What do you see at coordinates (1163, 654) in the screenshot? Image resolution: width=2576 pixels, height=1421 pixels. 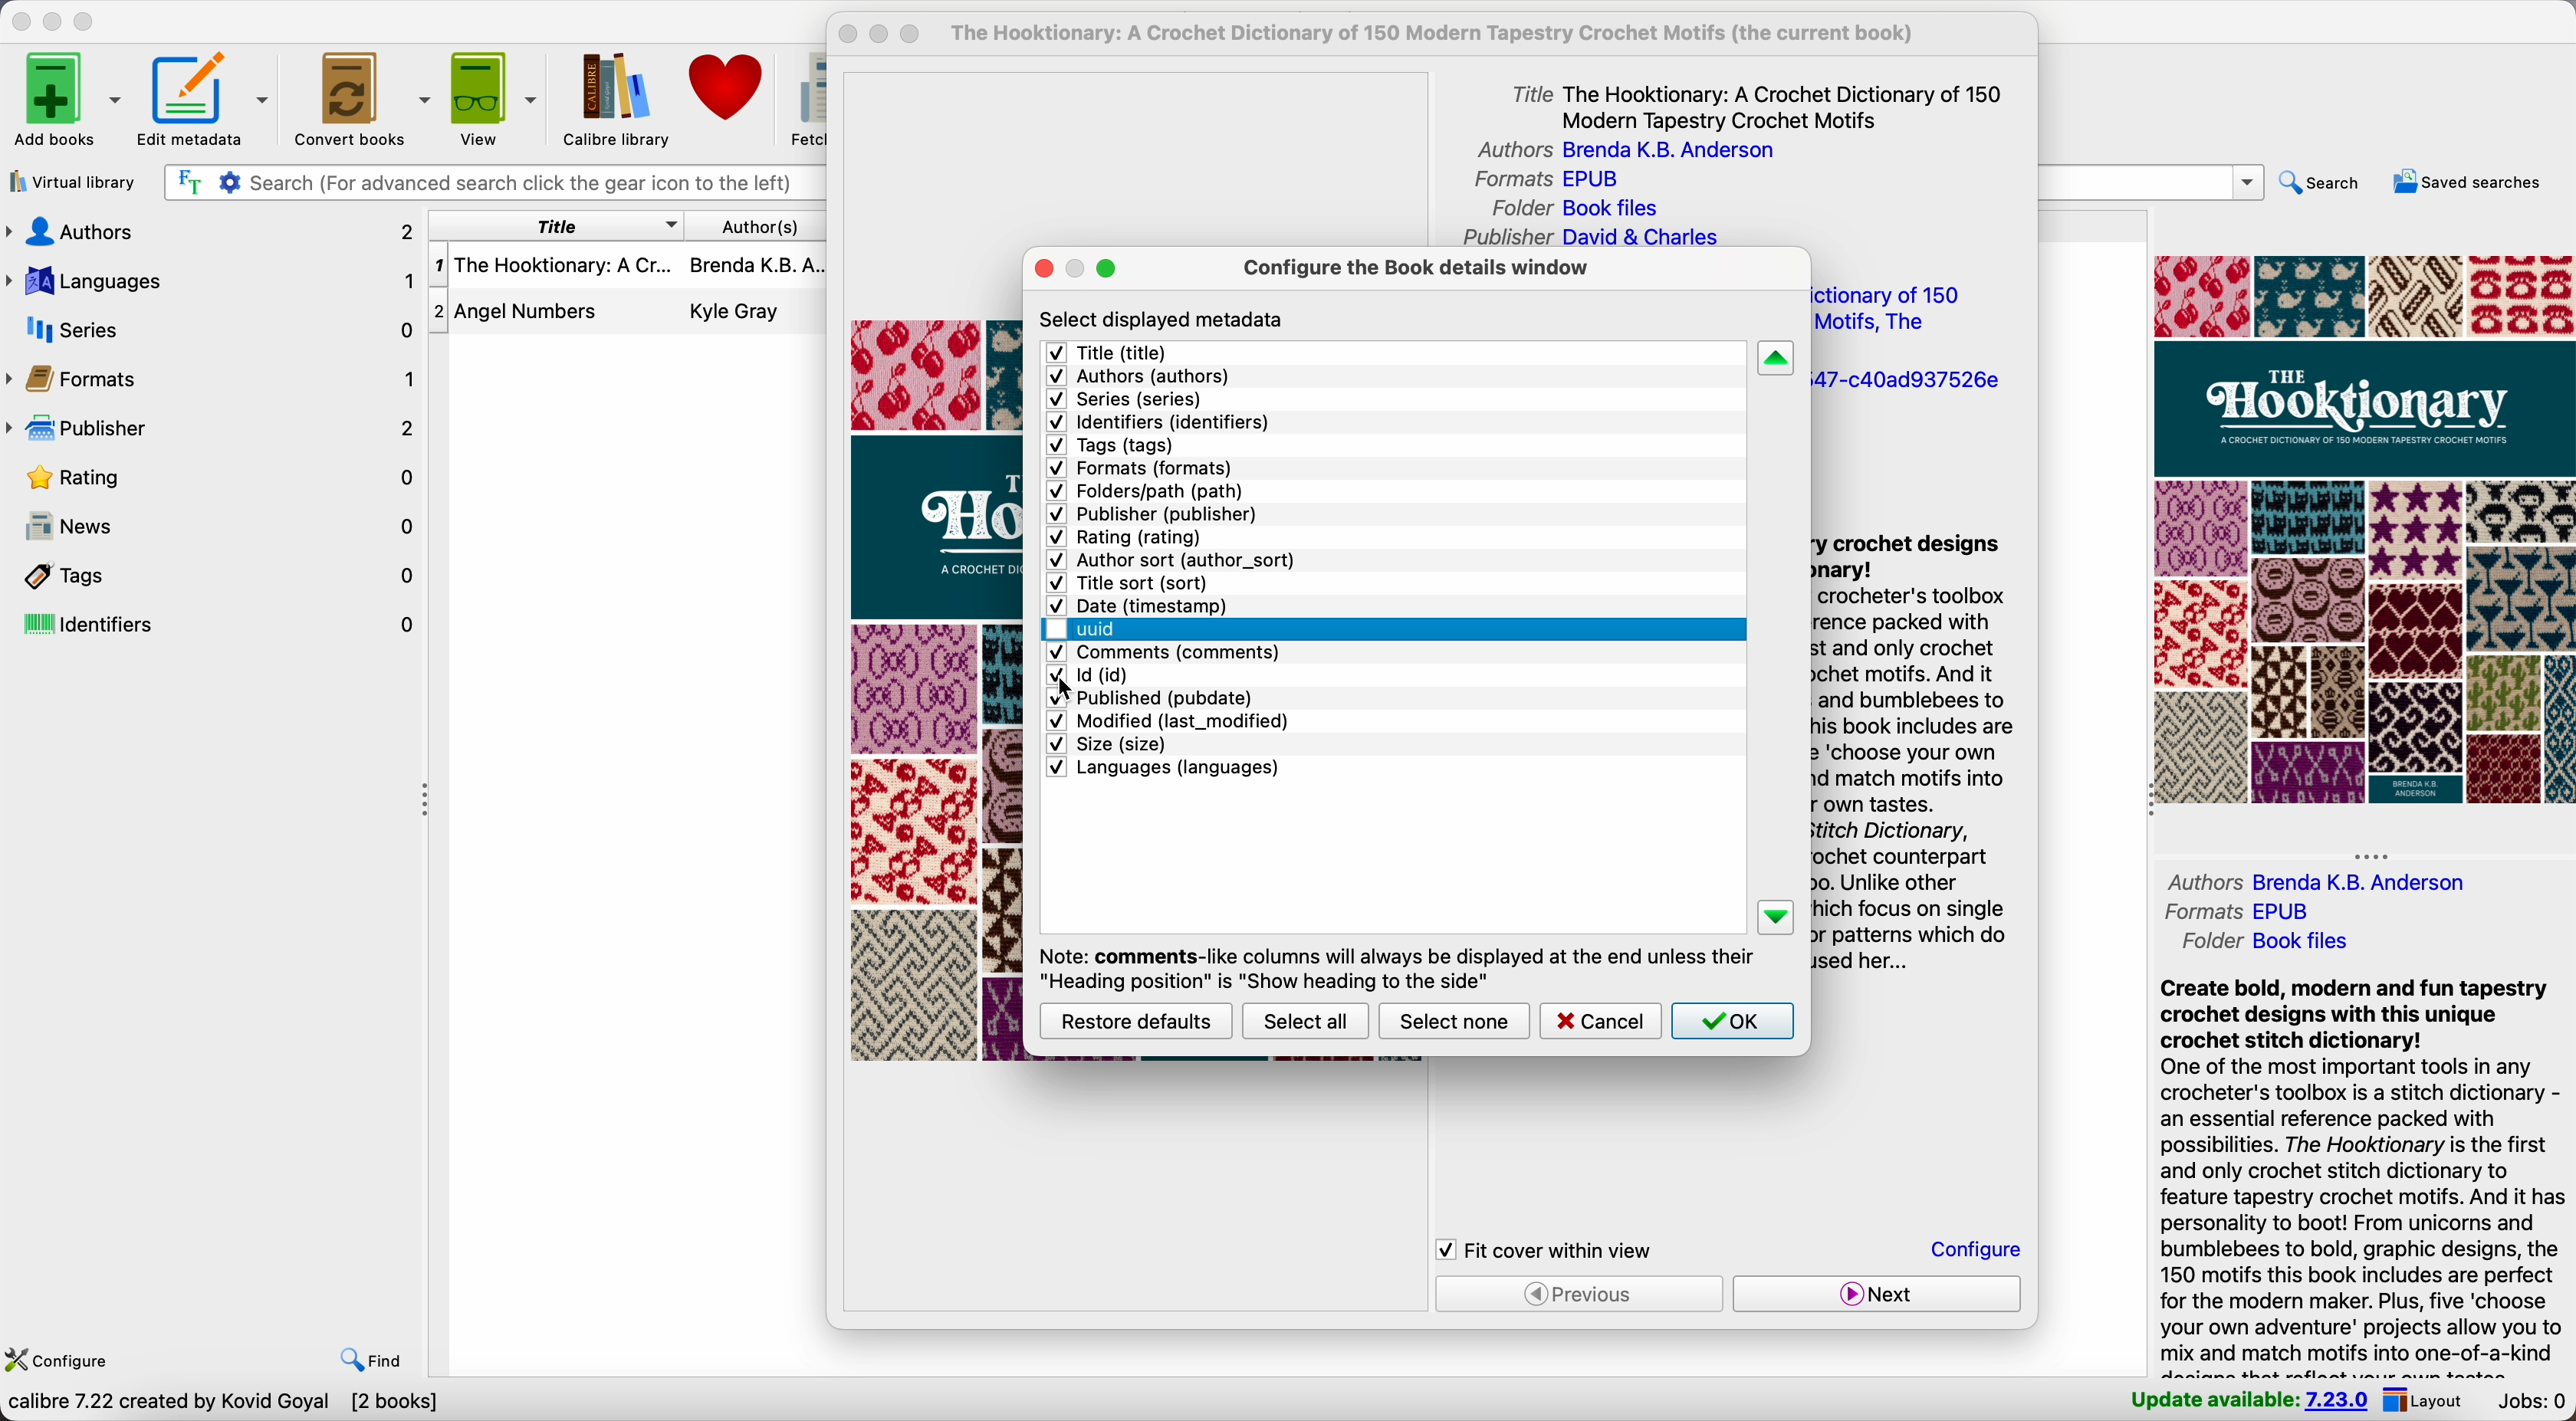 I see `comments` at bounding box center [1163, 654].